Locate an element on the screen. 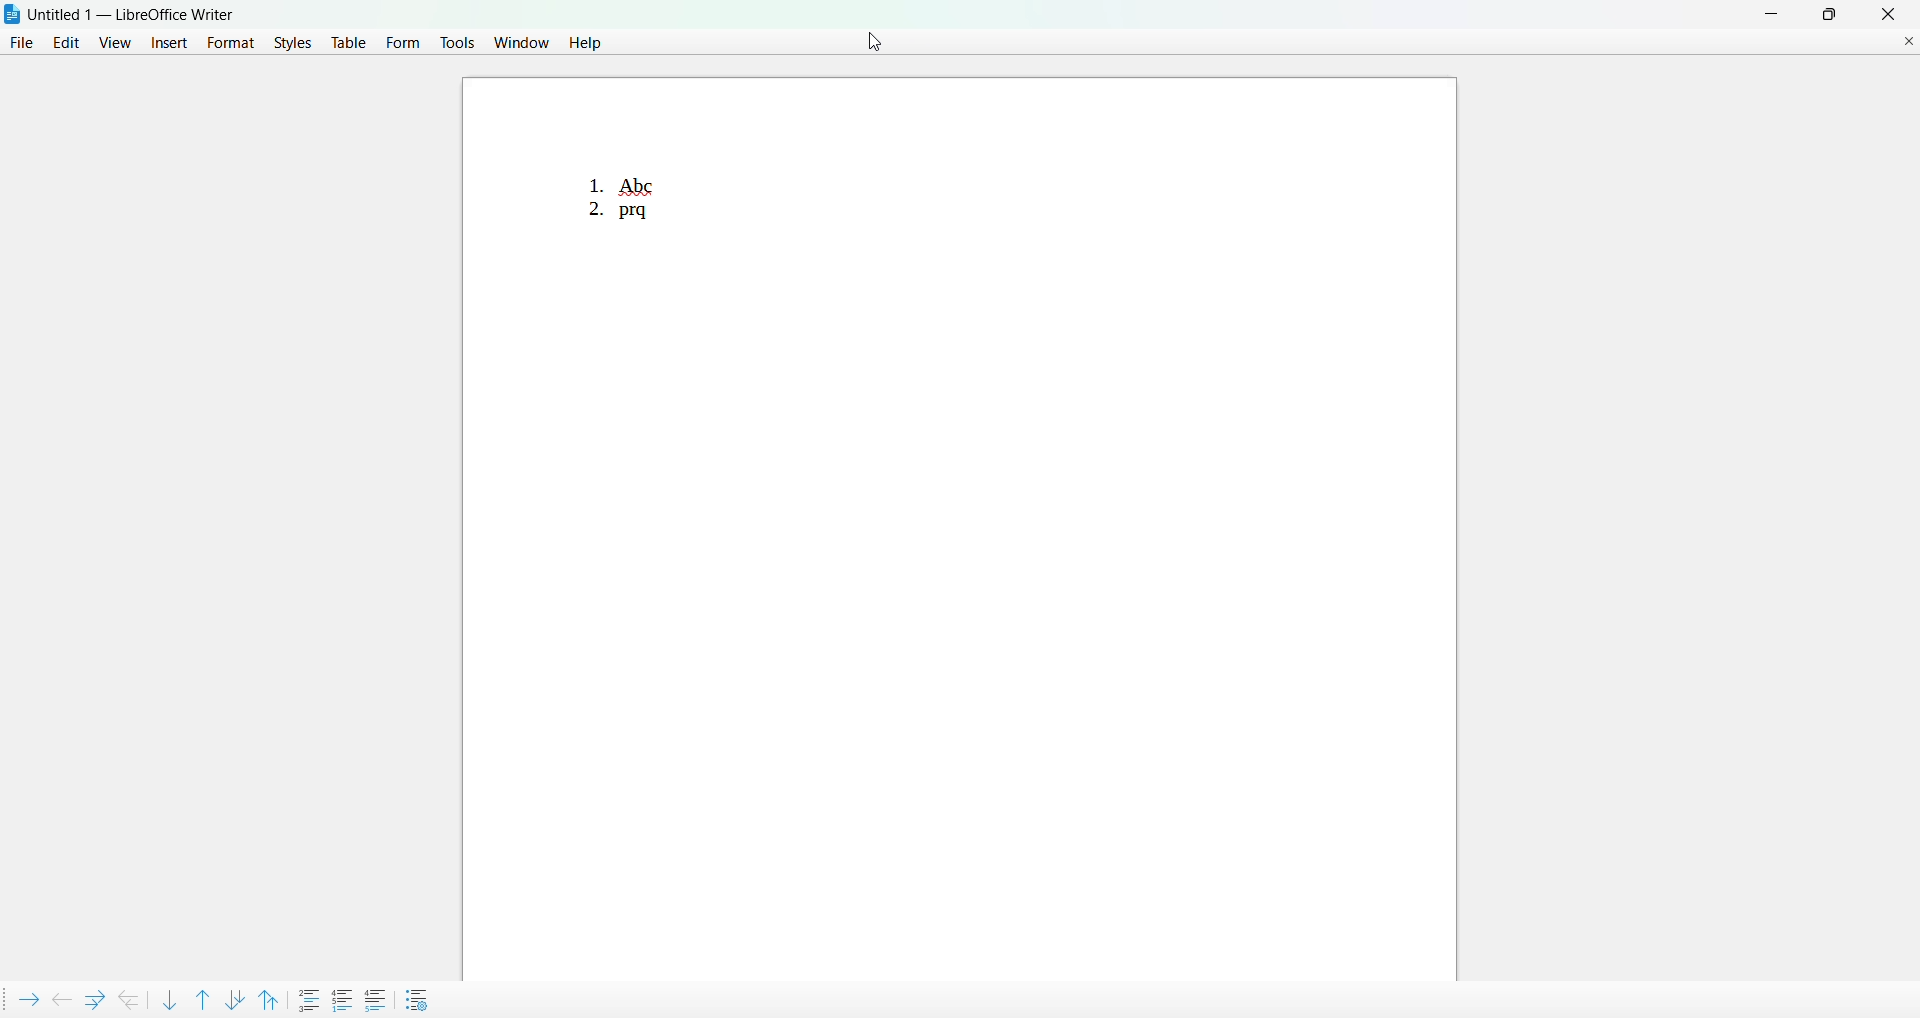 Image resolution: width=1920 pixels, height=1018 pixels. cursor is located at coordinates (862, 42).